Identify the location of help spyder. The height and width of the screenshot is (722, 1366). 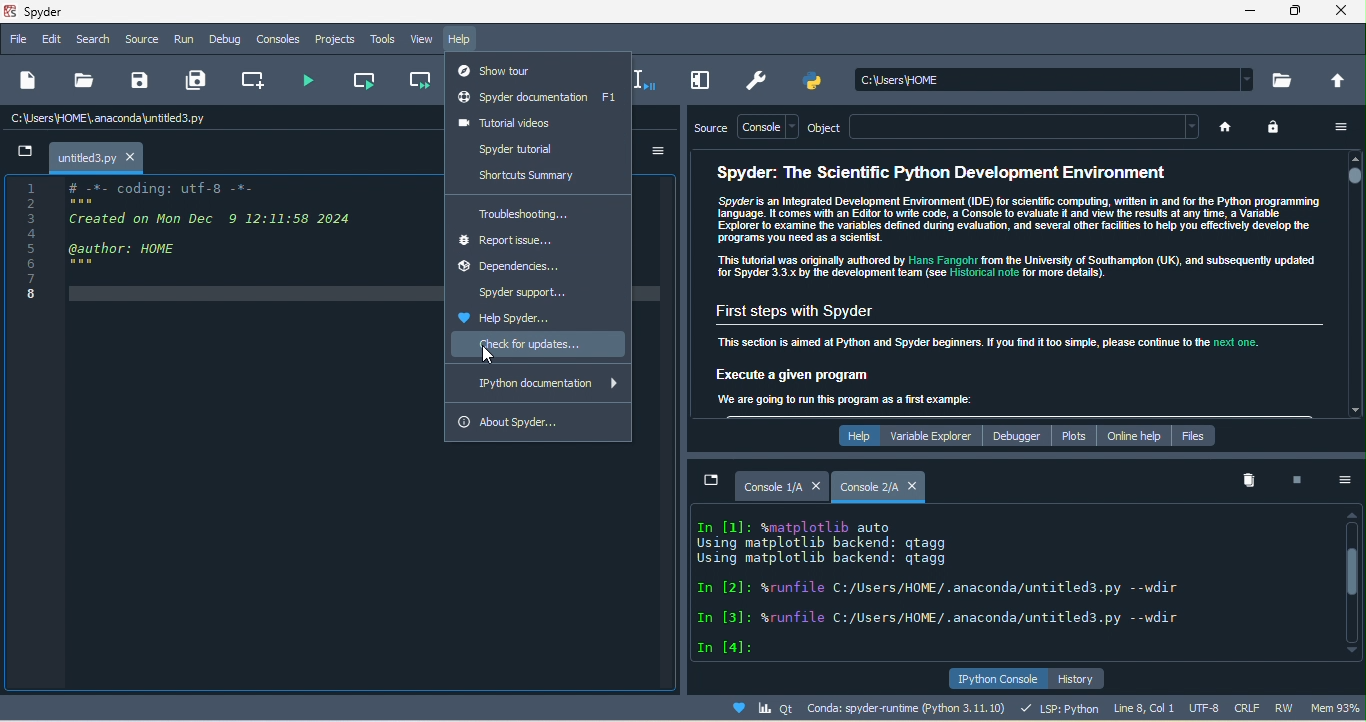
(505, 316).